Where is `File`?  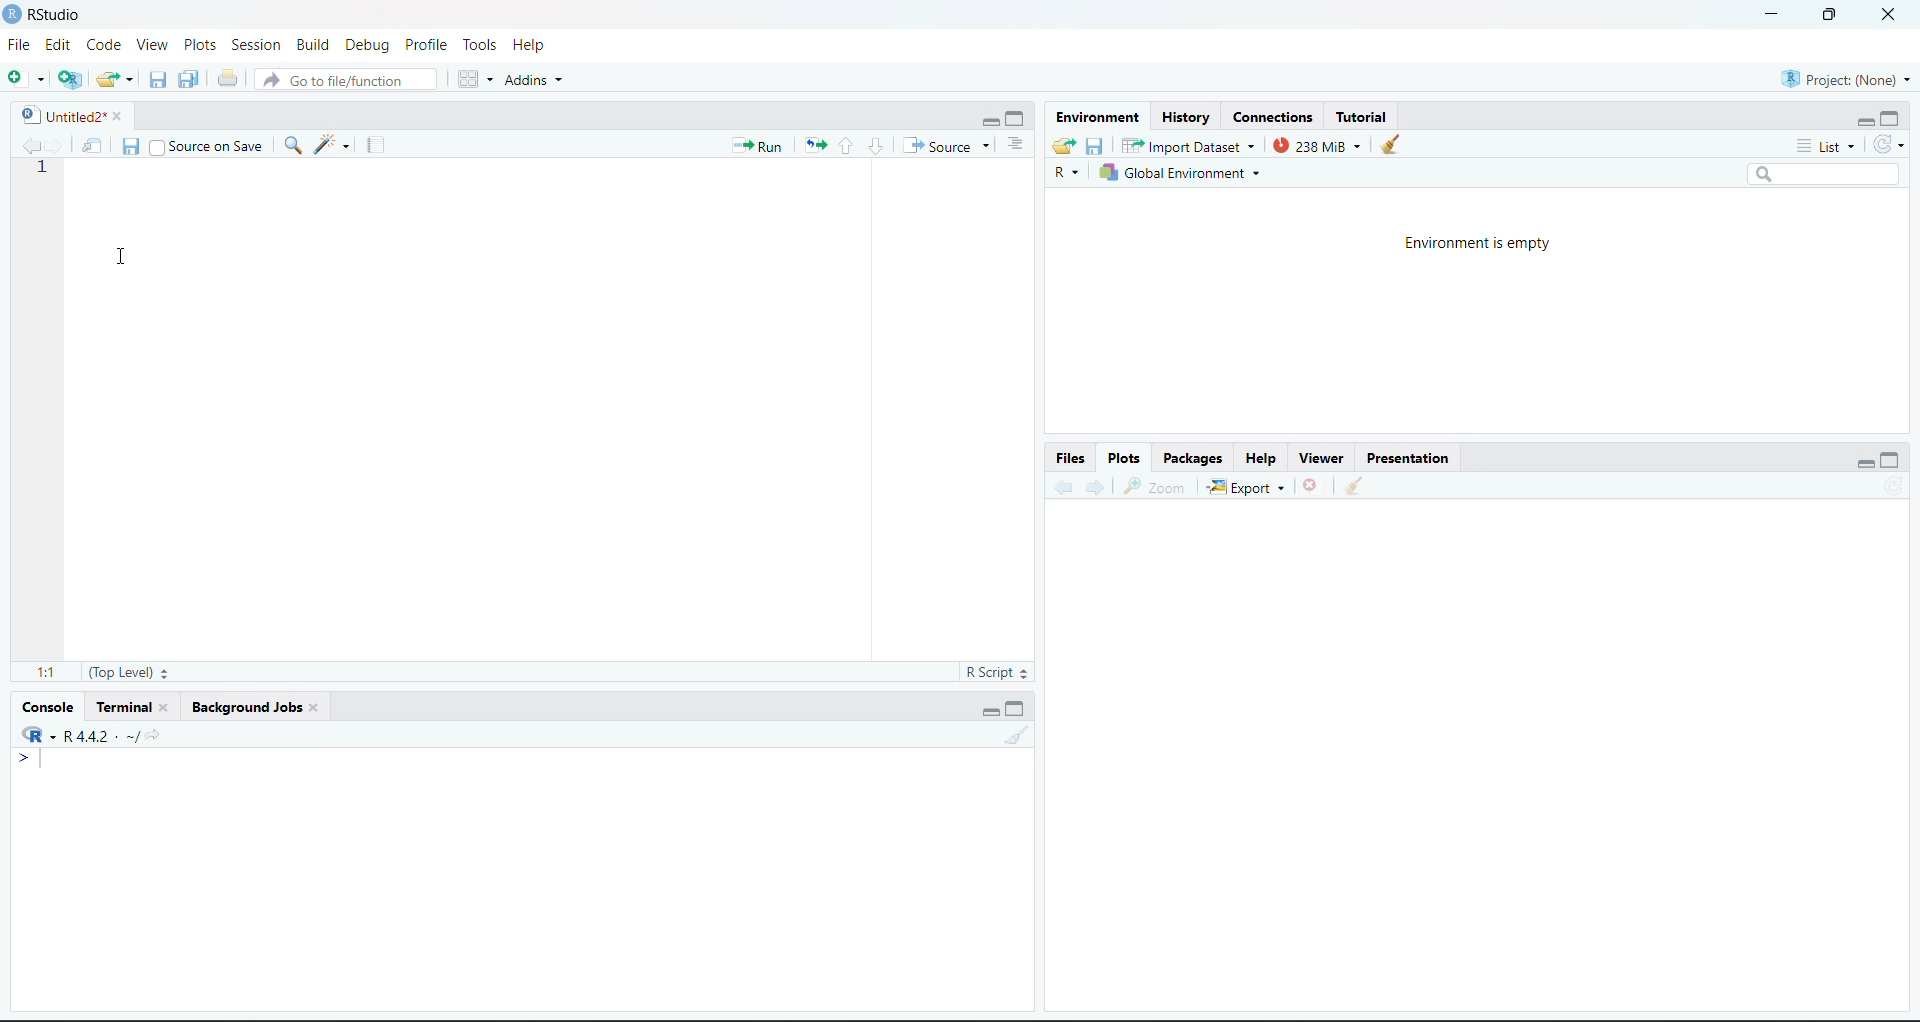 File is located at coordinates (20, 45).